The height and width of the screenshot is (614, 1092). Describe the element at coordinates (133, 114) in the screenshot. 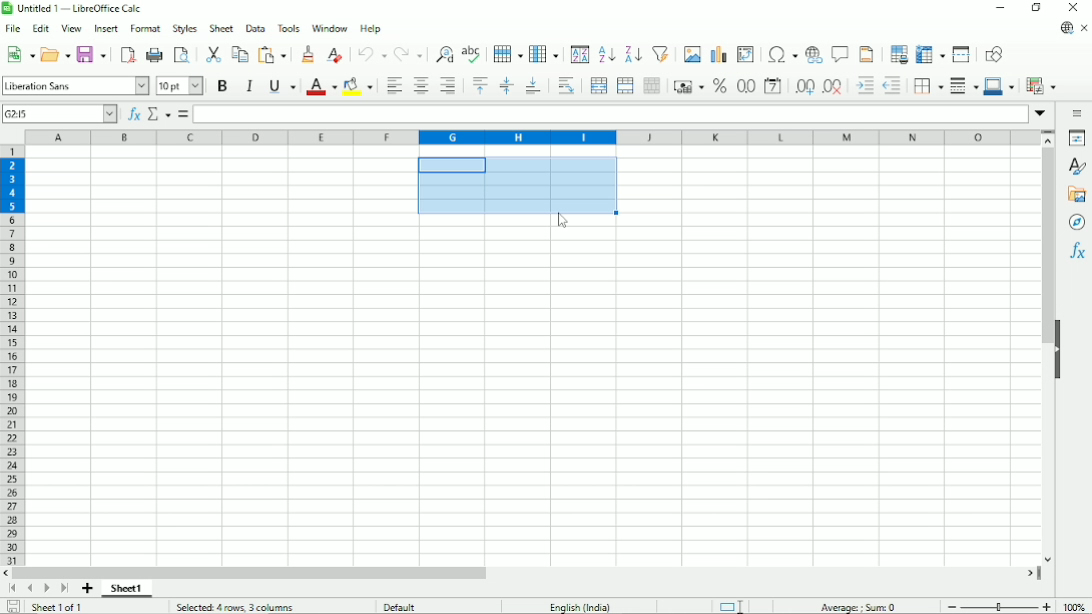

I see `Function wizard` at that location.